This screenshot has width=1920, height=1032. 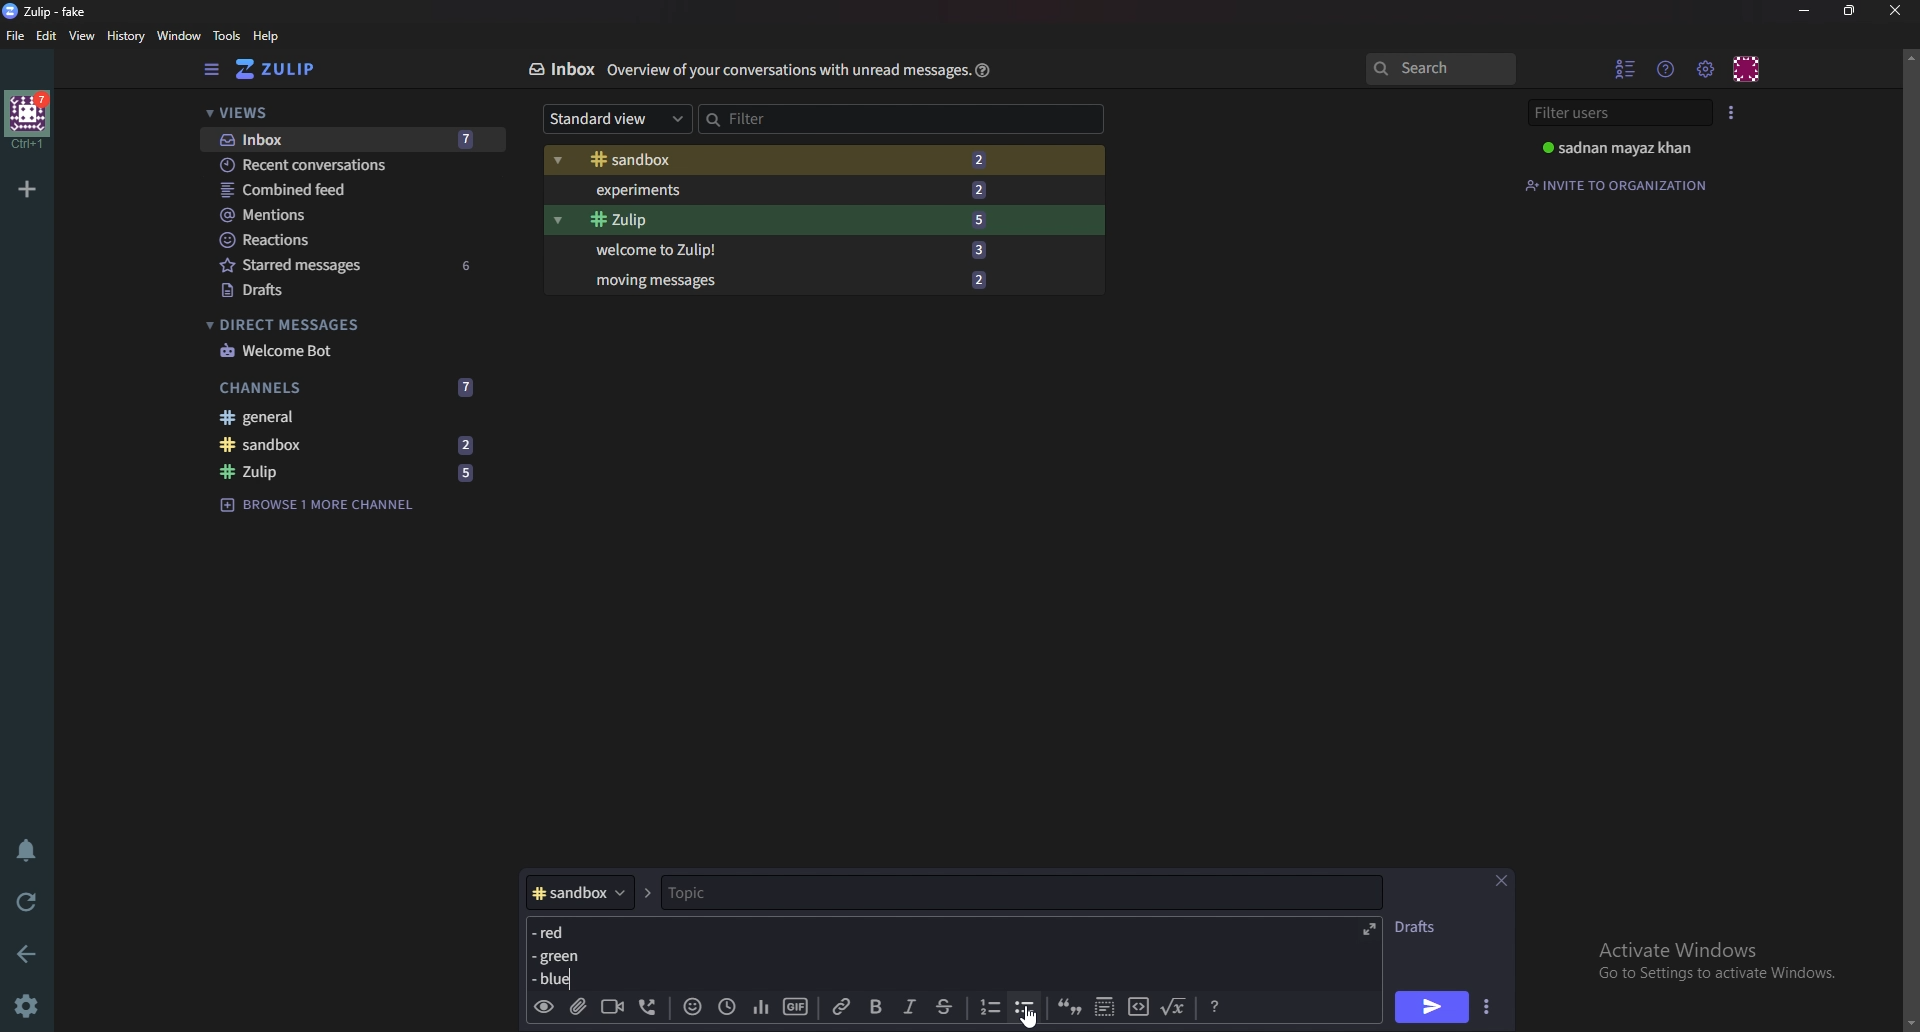 I want to click on Home, so click(x=29, y=119).